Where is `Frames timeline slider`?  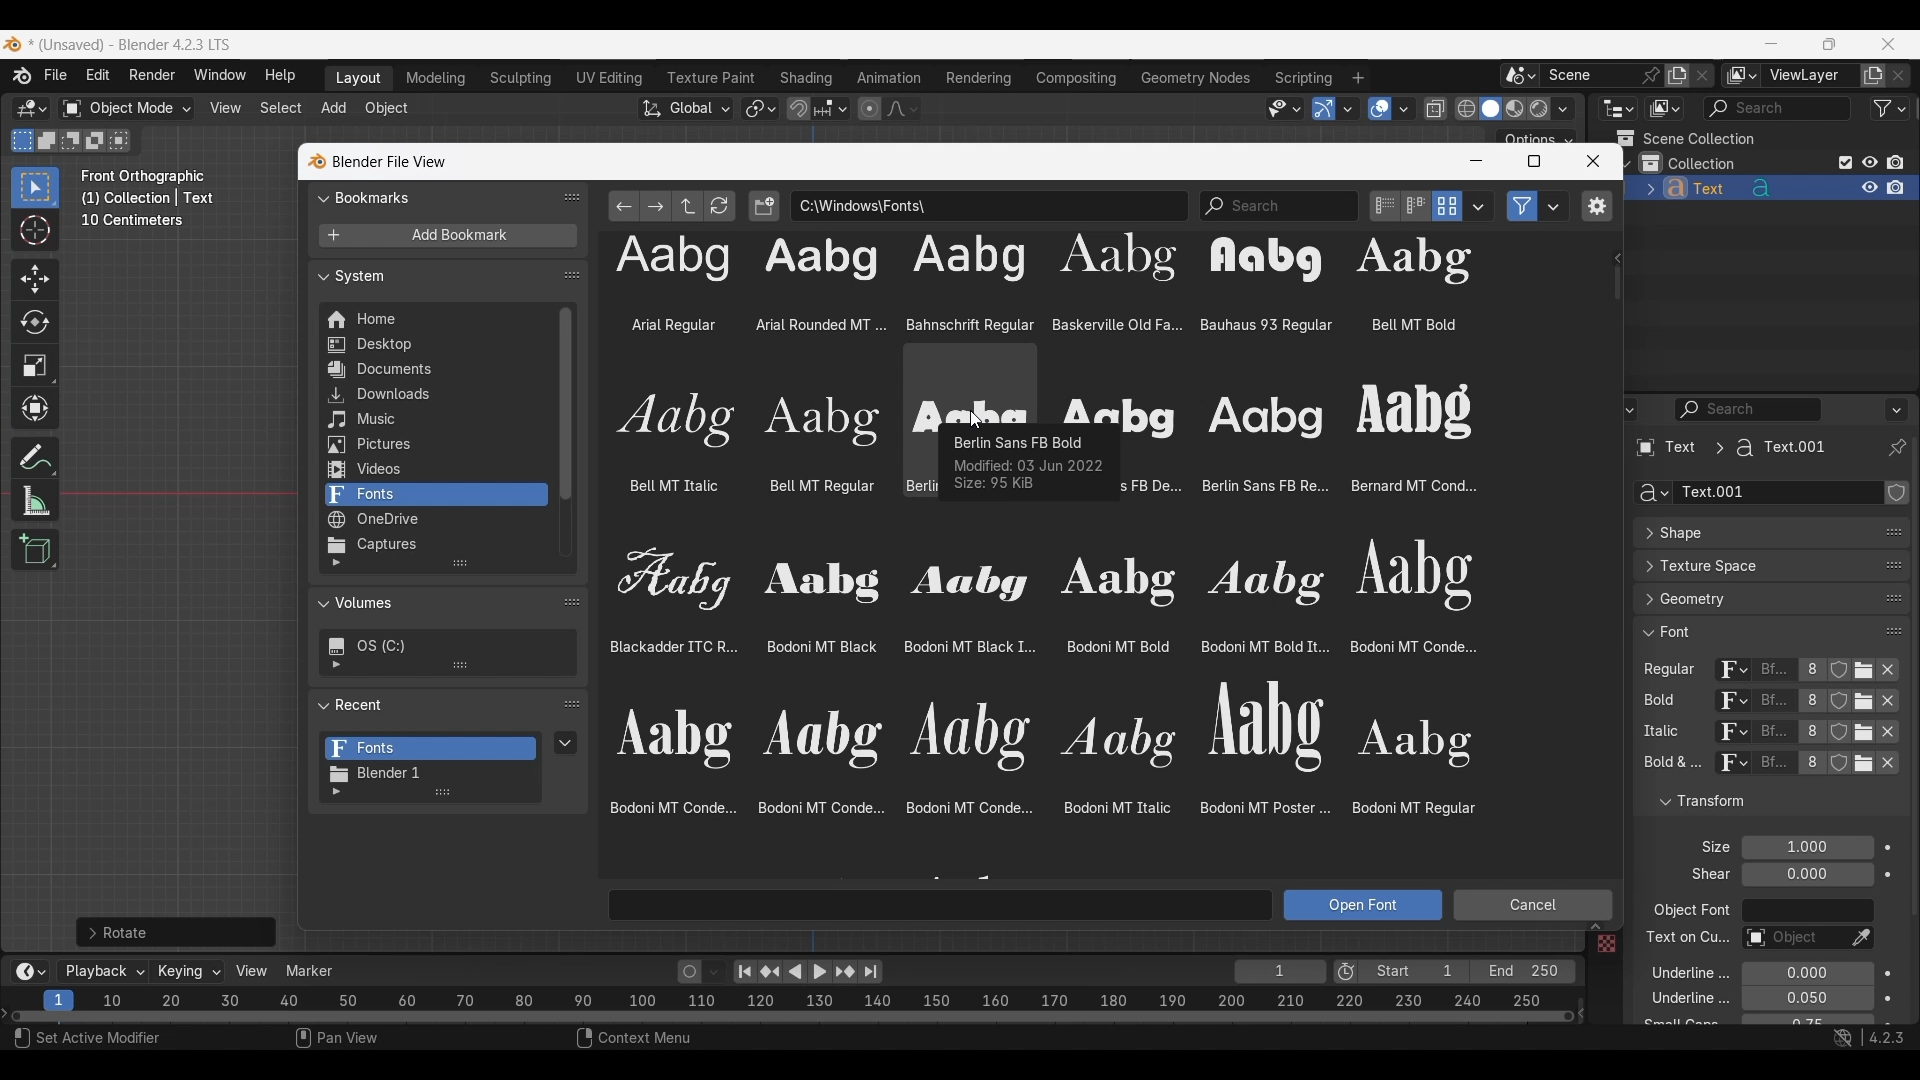 Frames timeline slider is located at coordinates (791, 1018).